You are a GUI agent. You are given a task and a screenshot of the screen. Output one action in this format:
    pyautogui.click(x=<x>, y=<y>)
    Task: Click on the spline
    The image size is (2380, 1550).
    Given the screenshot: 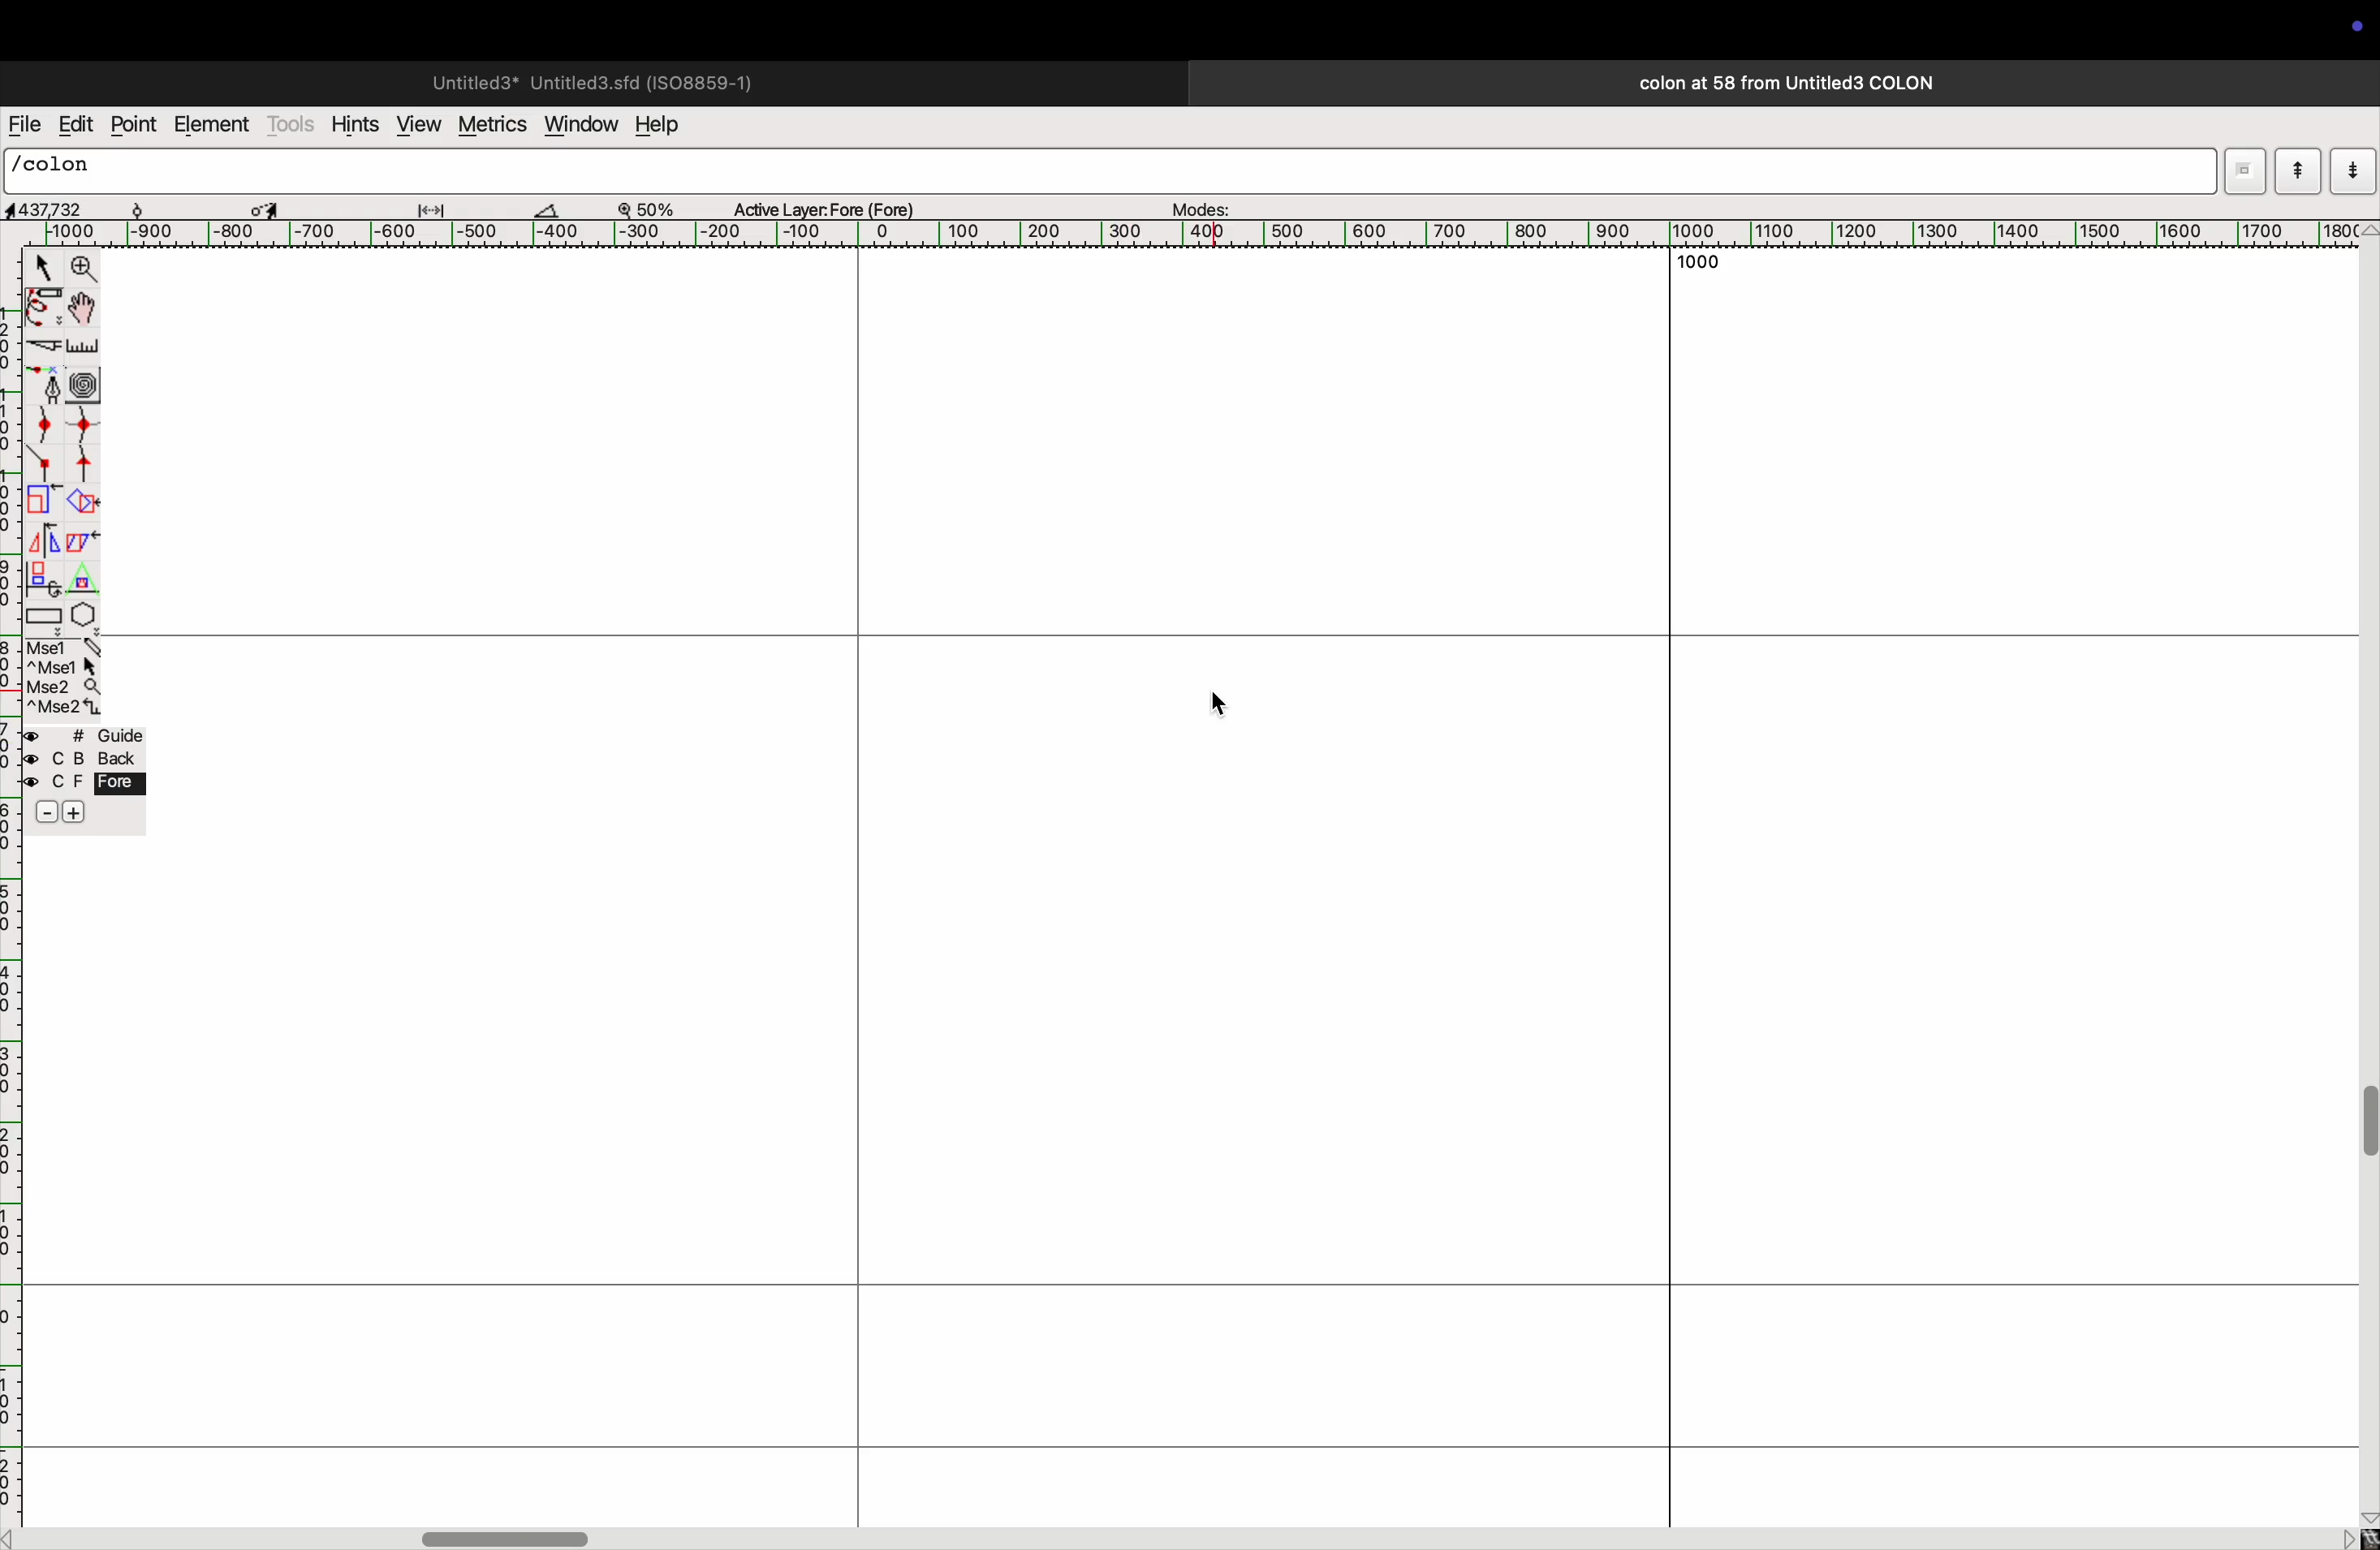 What is the action you would take?
    pyautogui.click(x=67, y=444)
    